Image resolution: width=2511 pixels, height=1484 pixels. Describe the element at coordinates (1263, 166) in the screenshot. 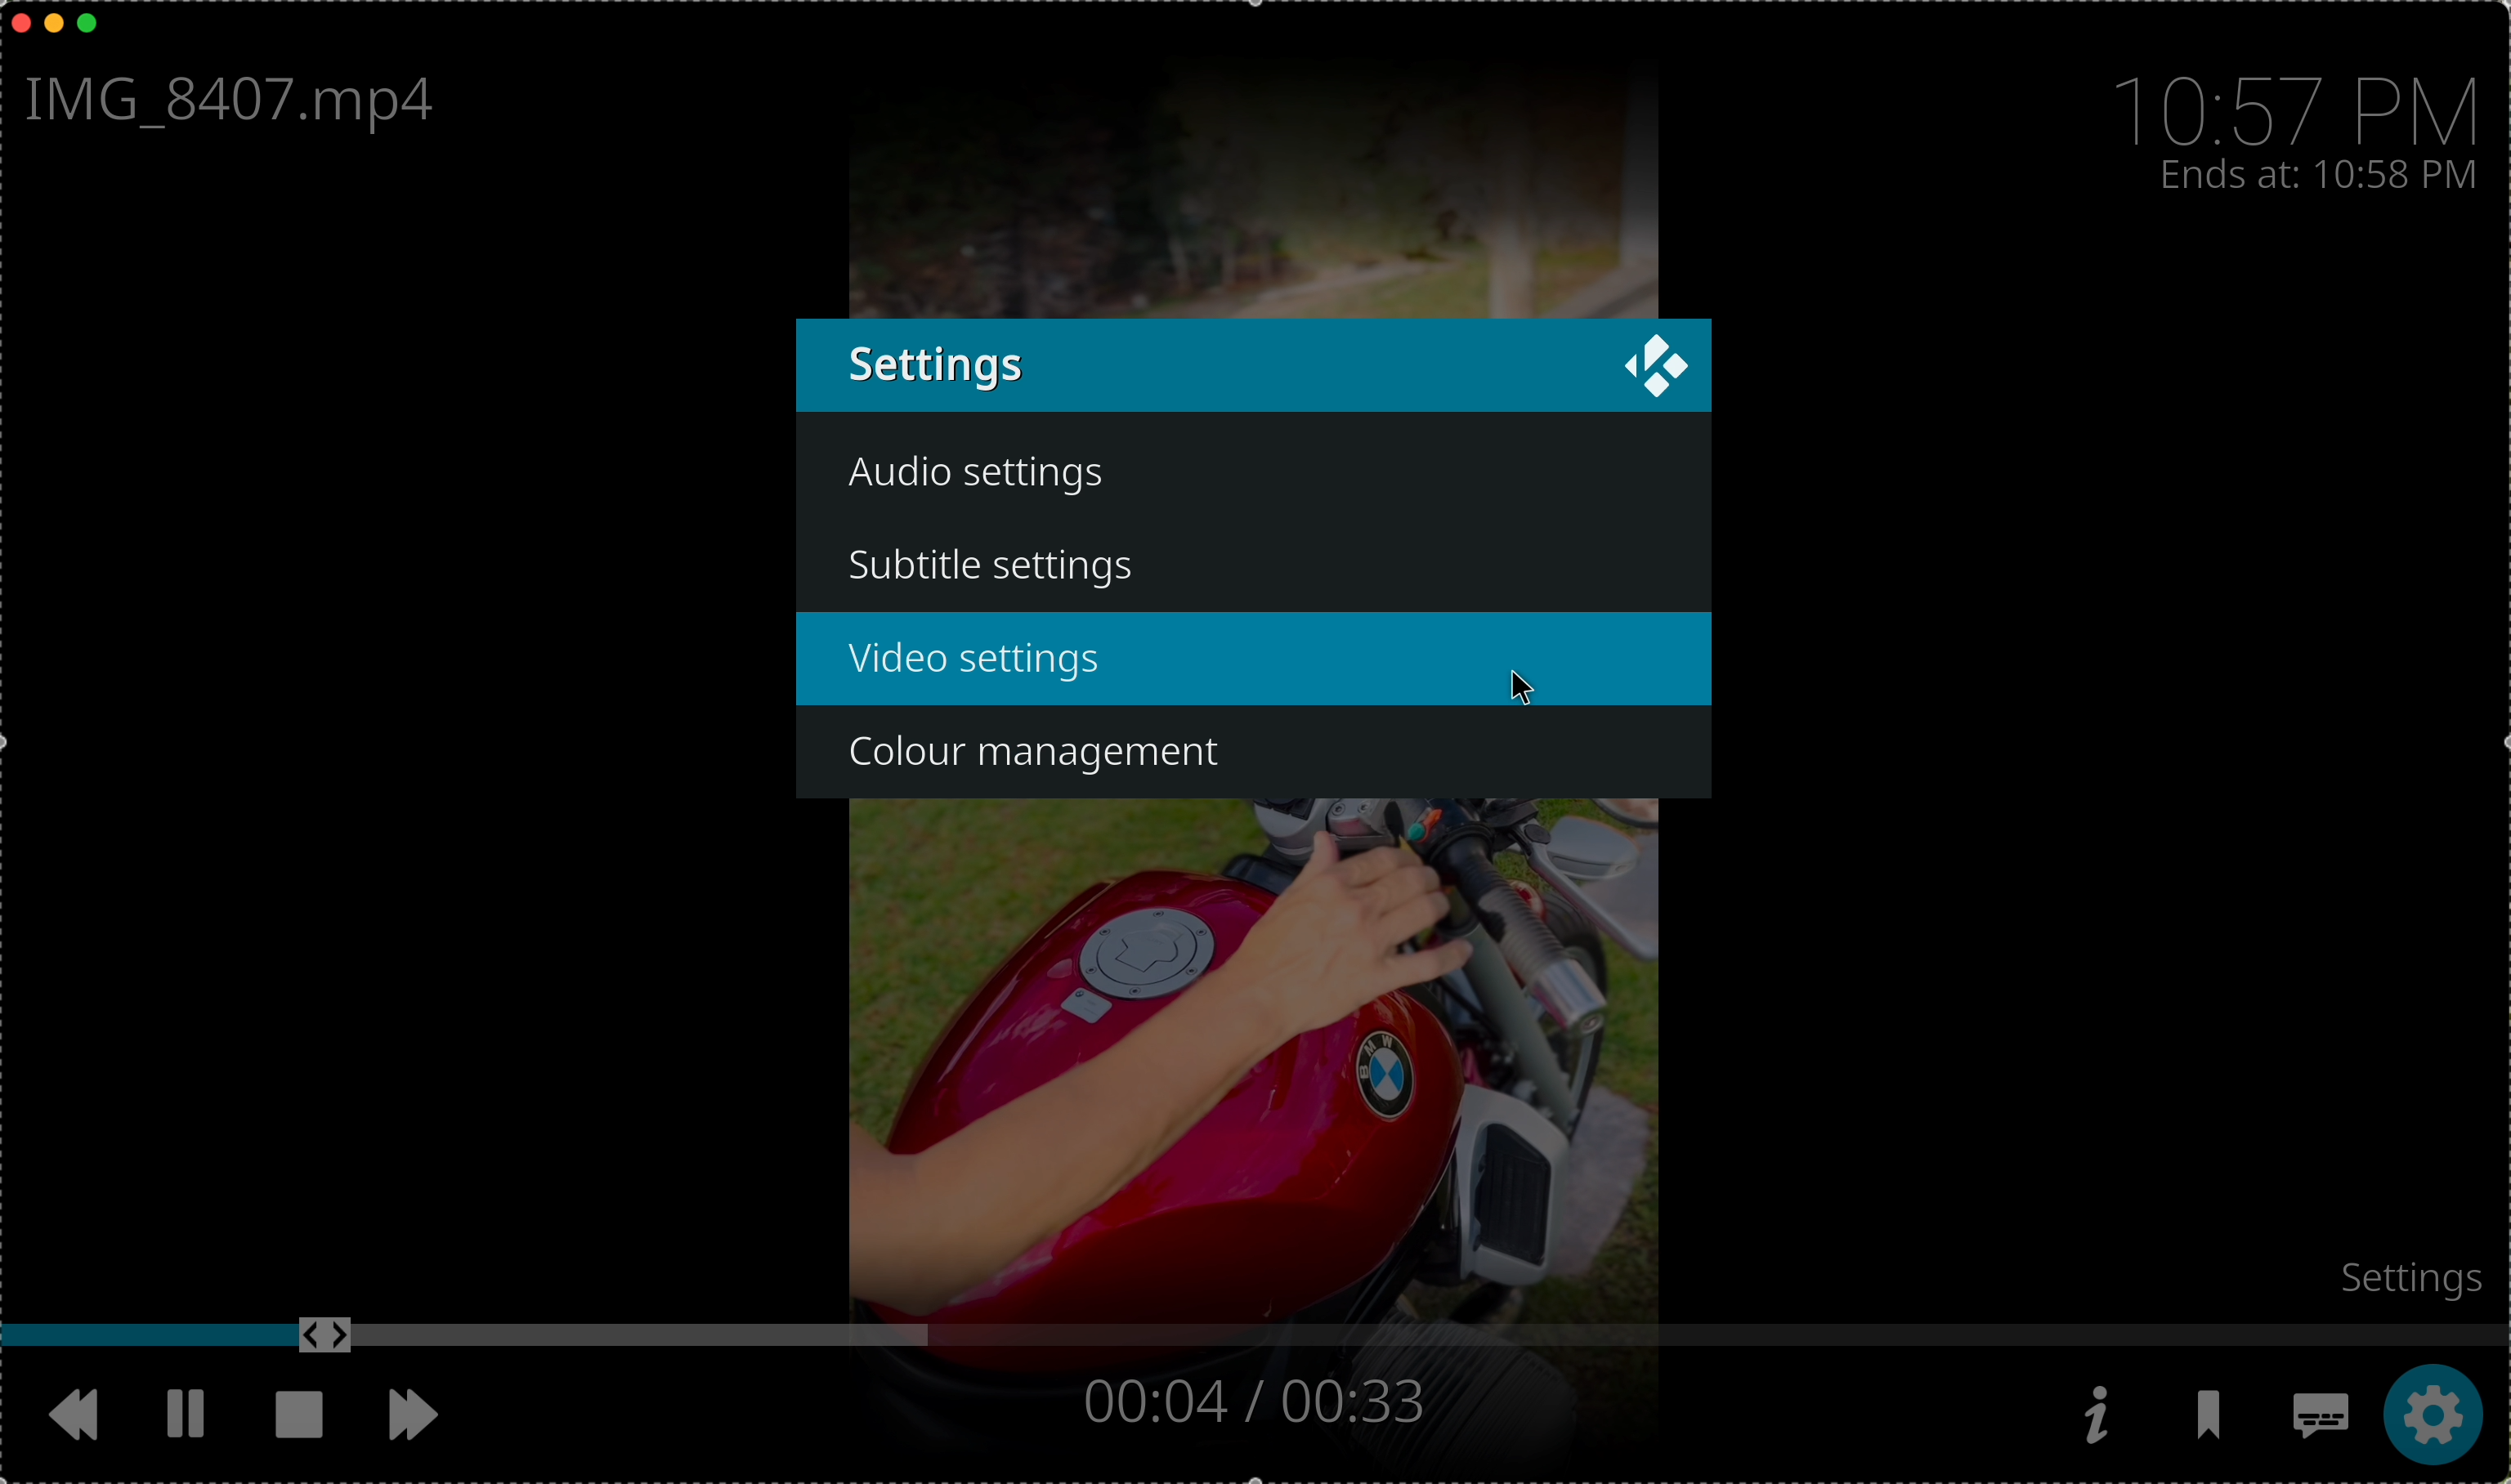

I see `video` at that location.